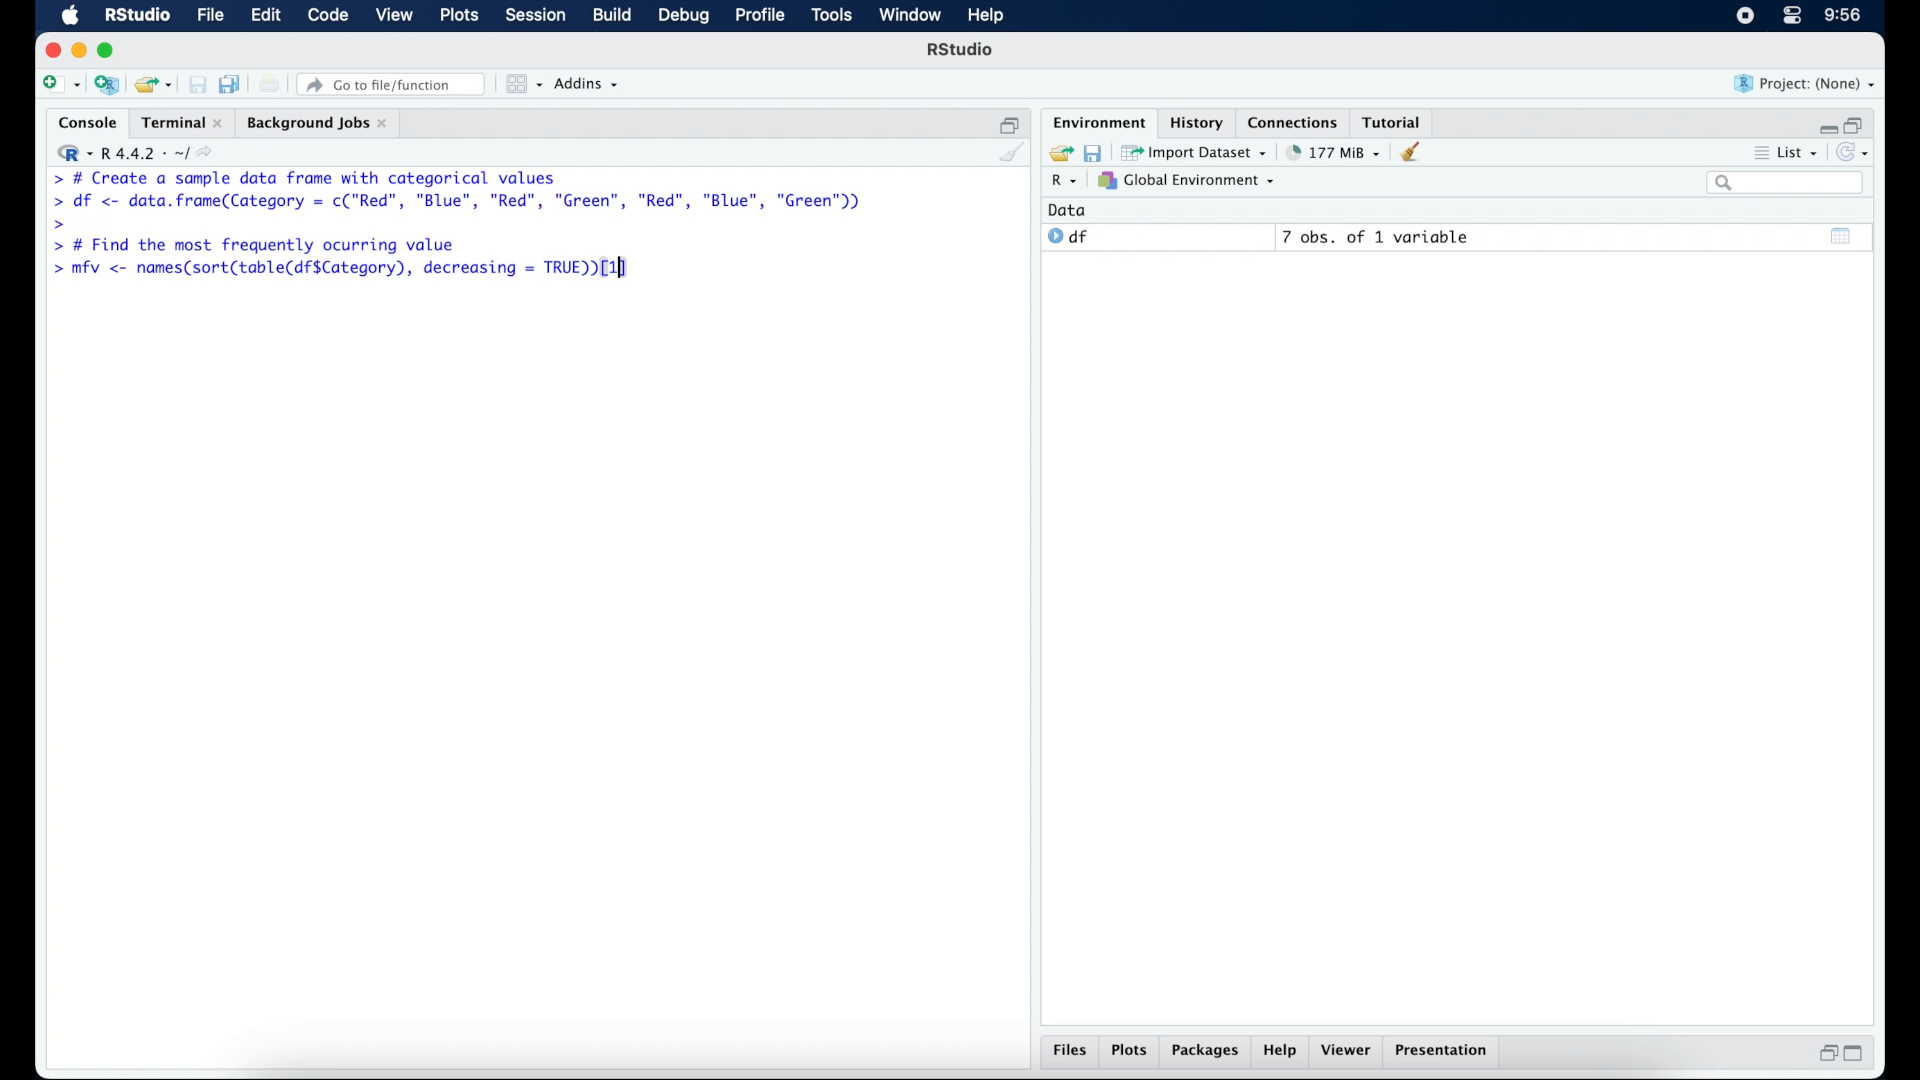 This screenshot has height=1080, width=1920. Describe the element at coordinates (1376, 238) in the screenshot. I see `7 obs, of 1 variable` at that location.